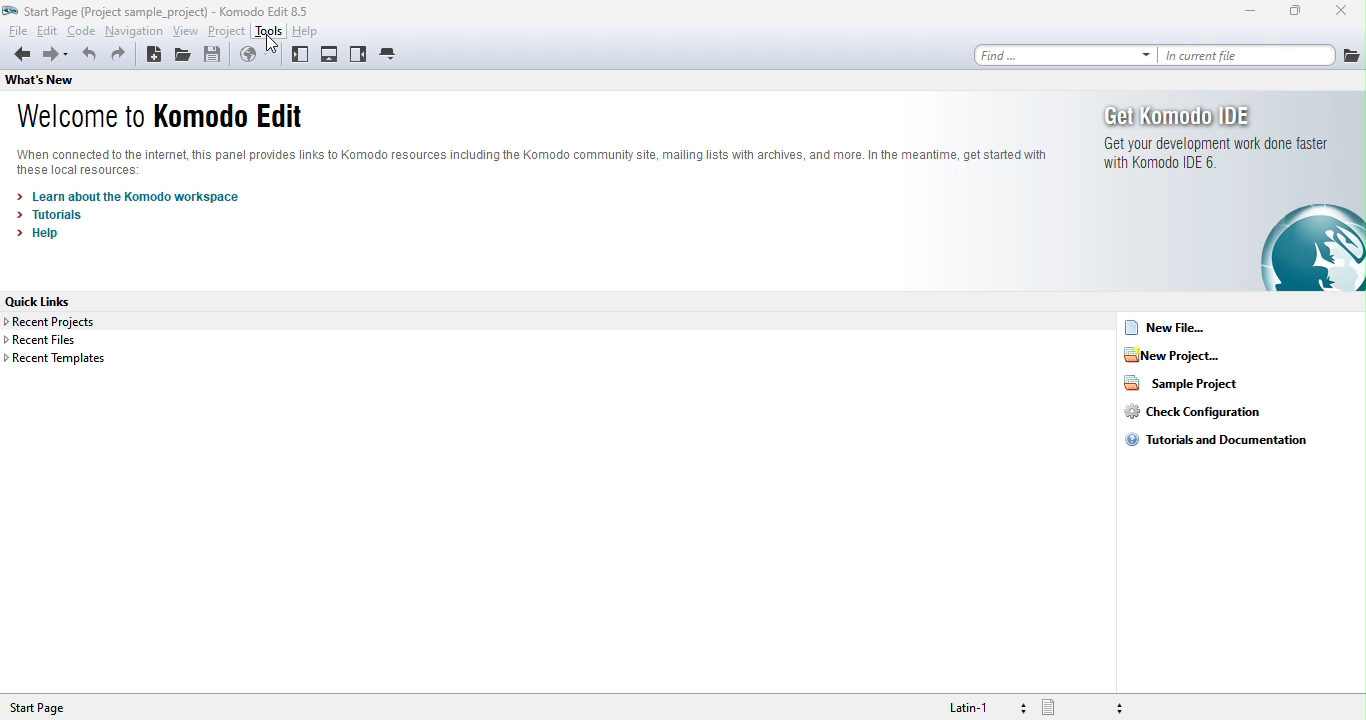 This screenshot has width=1366, height=720. I want to click on cursor , so click(270, 46).